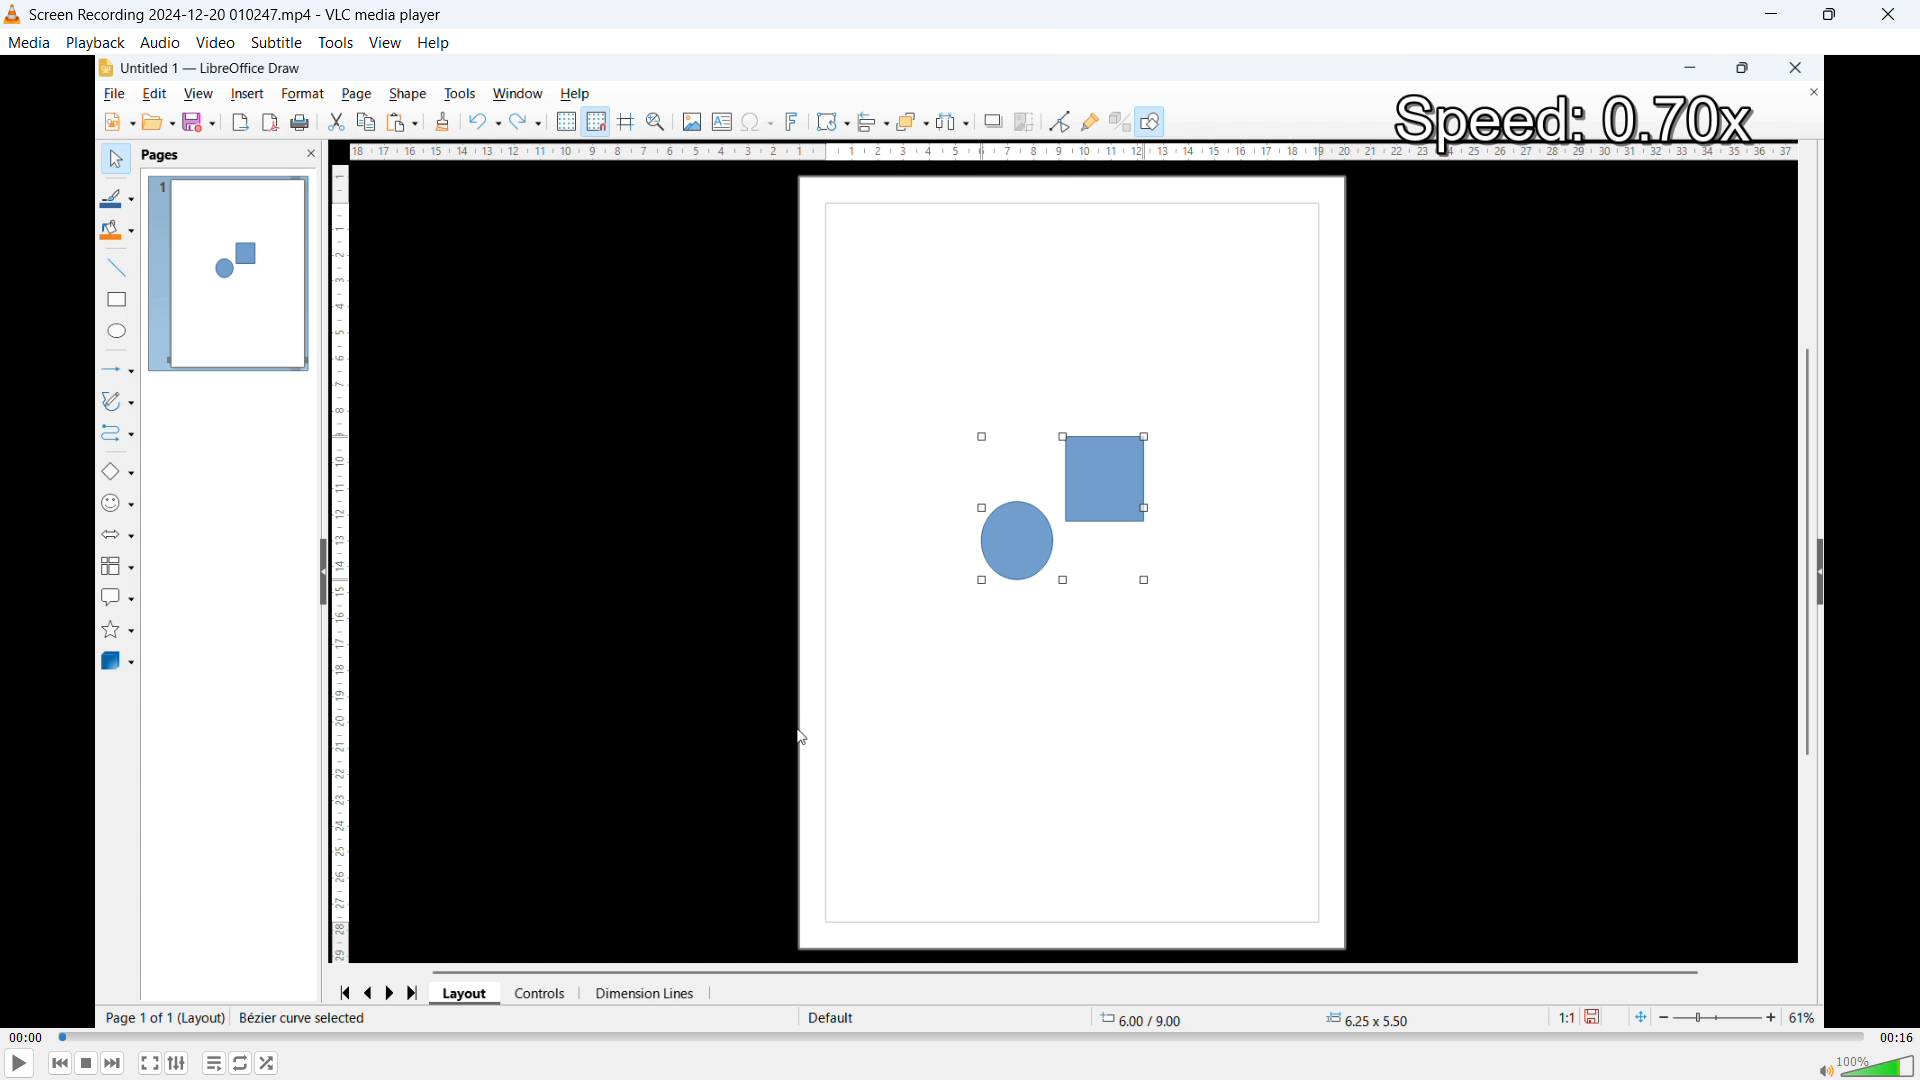  What do you see at coordinates (385, 41) in the screenshot?
I see `View ` at bounding box center [385, 41].